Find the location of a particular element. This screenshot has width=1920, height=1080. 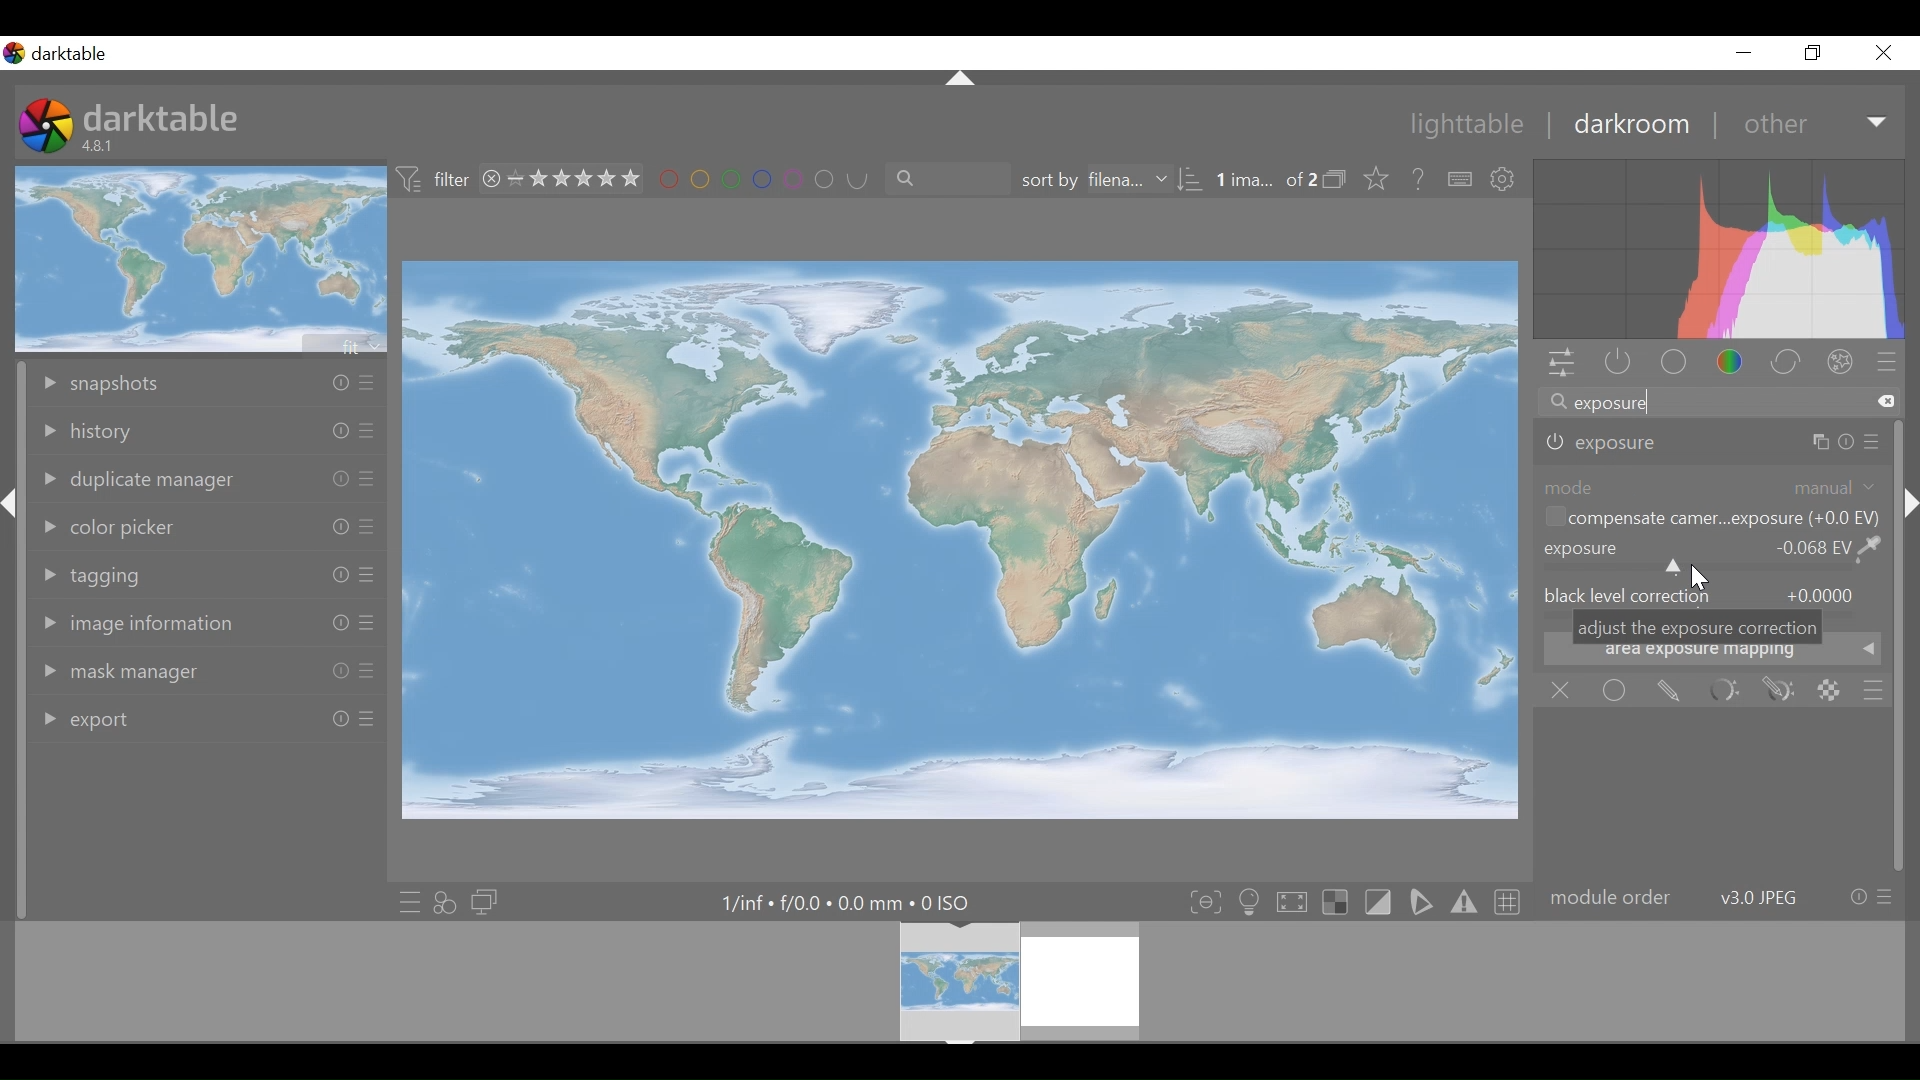

Filter by image color label is located at coordinates (755, 179).